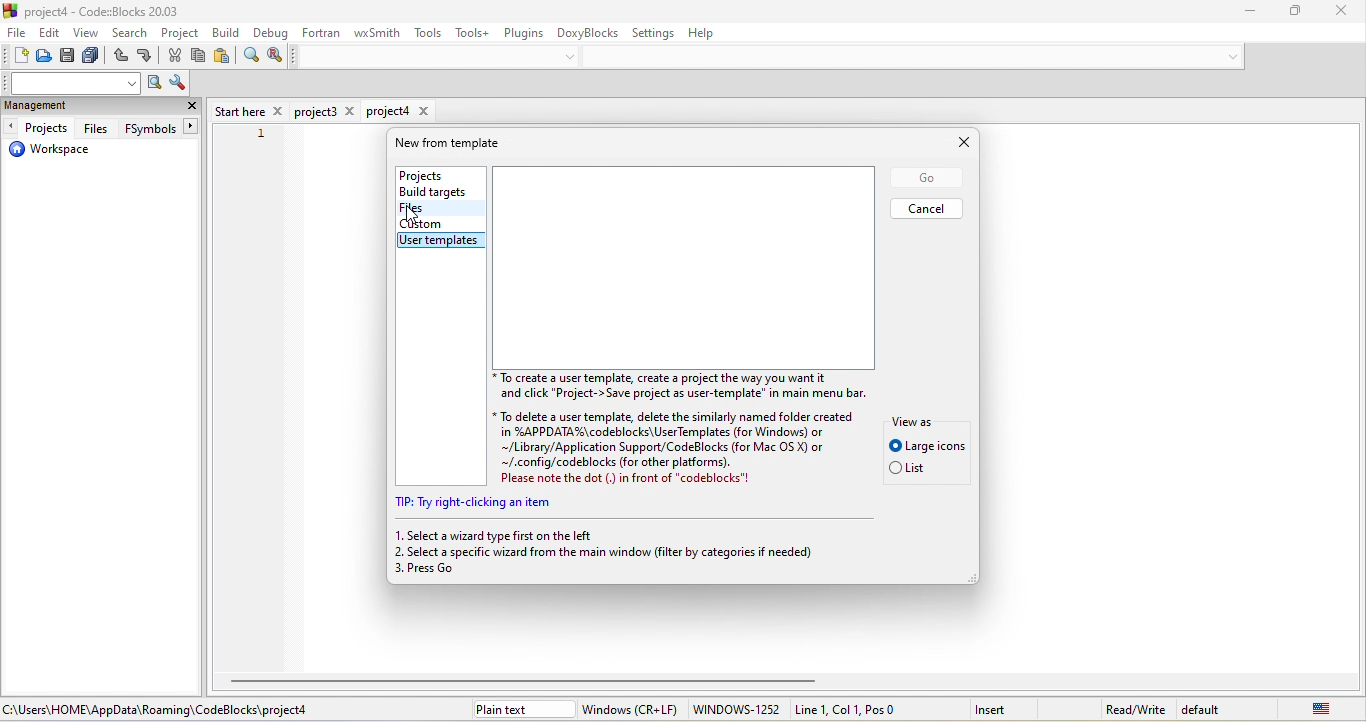 The image size is (1366, 722). Describe the element at coordinates (914, 470) in the screenshot. I see `list` at that location.